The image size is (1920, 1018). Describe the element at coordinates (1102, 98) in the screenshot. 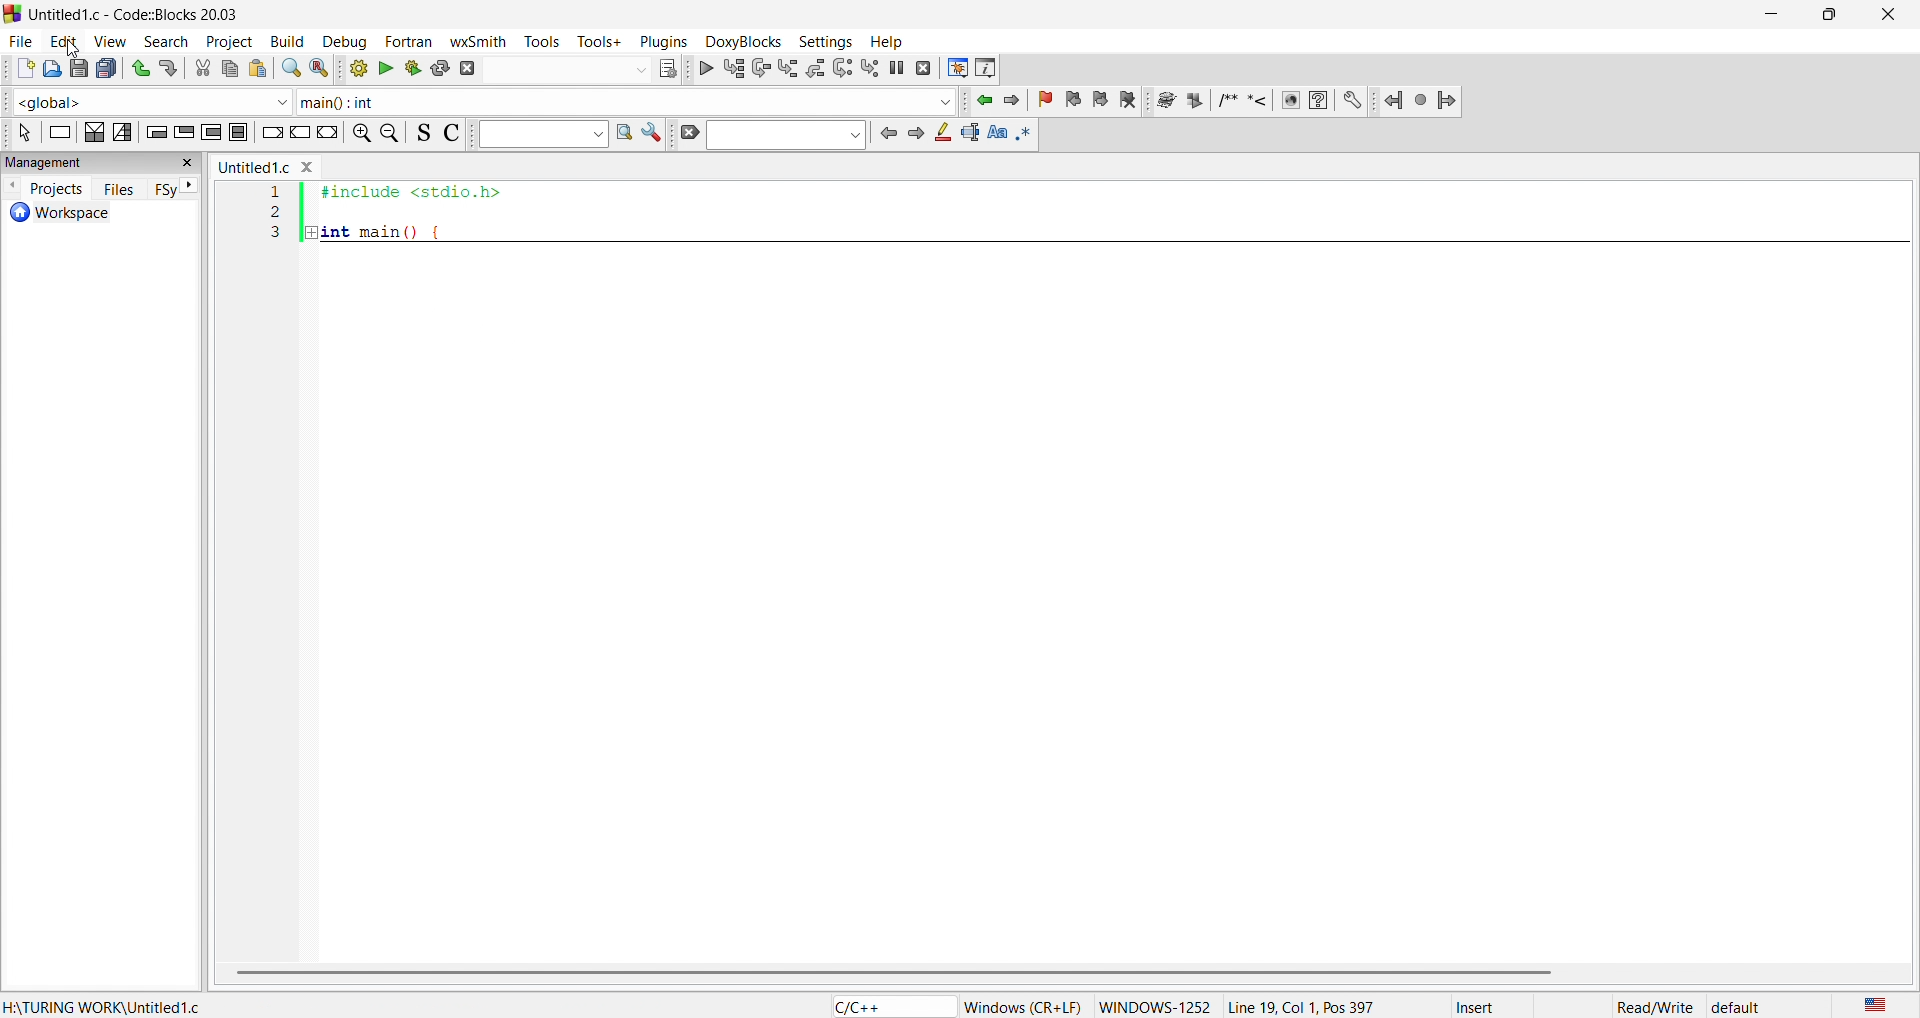

I see `next bookmark` at that location.